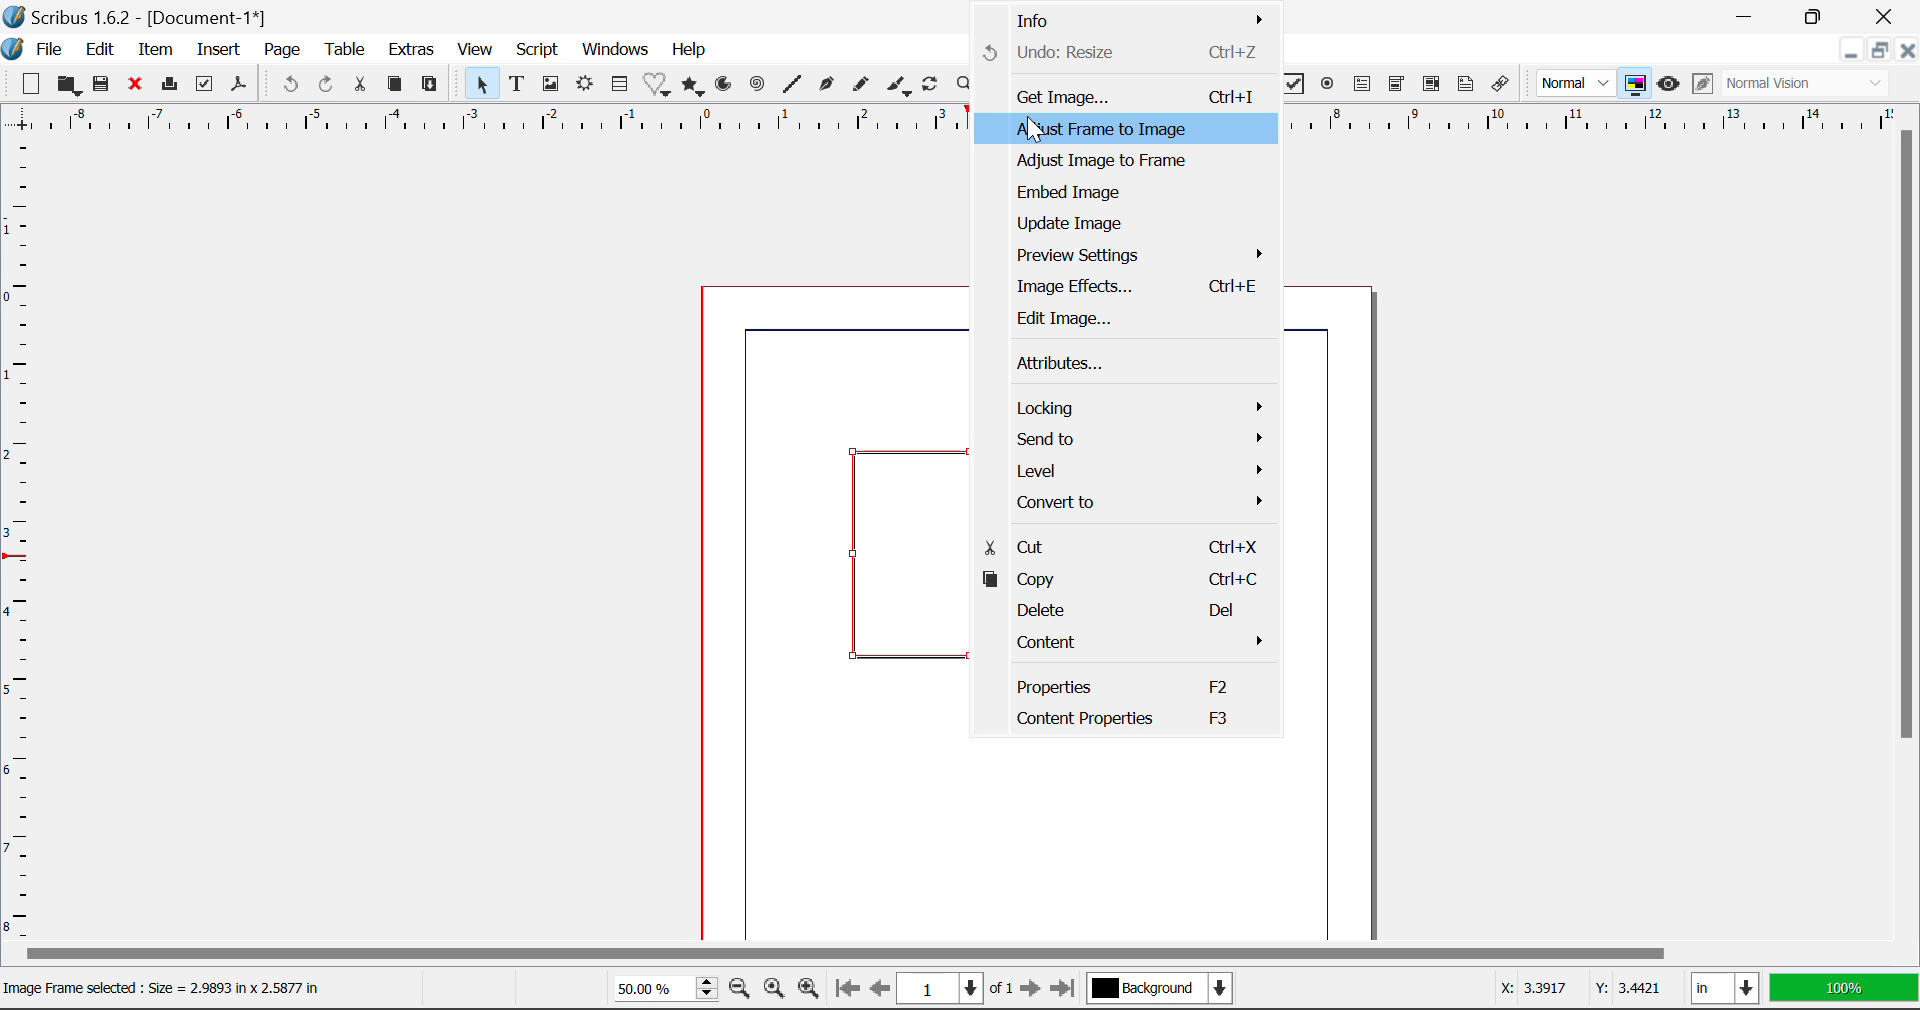 The height and width of the screenshot is (1010, 1920). What do you see at coordinates (1121, 719) in the screenshot?
I see `Content Properties` at bounding box center [1121, 719].